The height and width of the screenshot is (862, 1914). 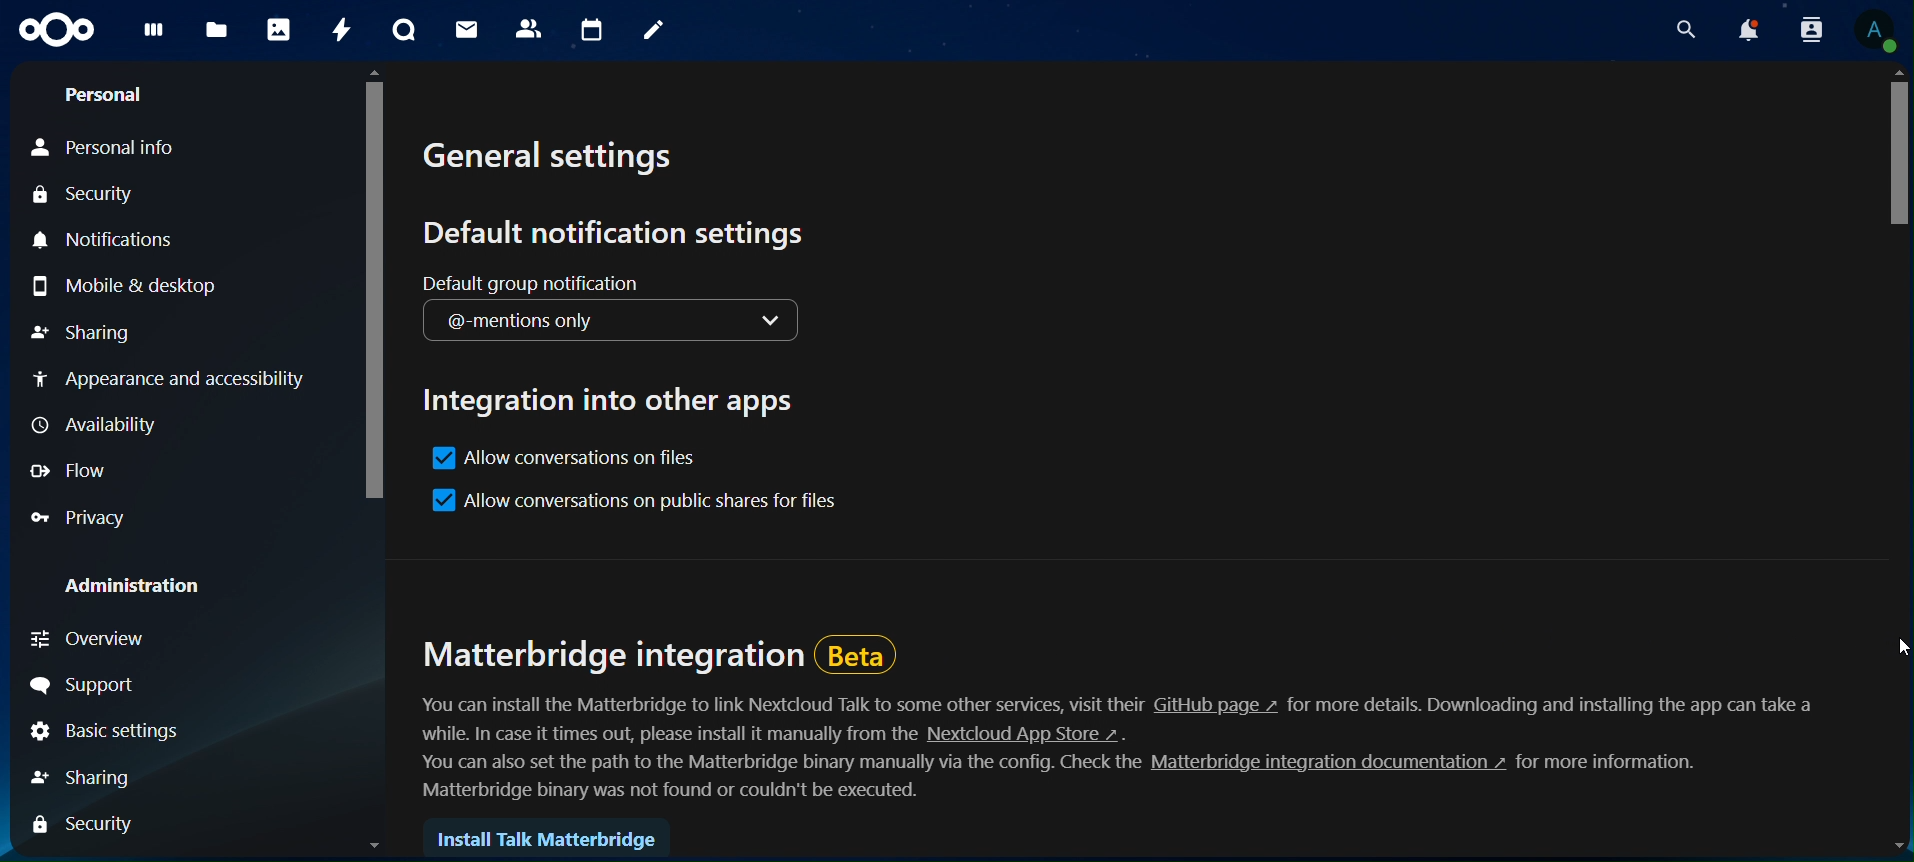 I want to click on Overview, so click(x=89, y=642).